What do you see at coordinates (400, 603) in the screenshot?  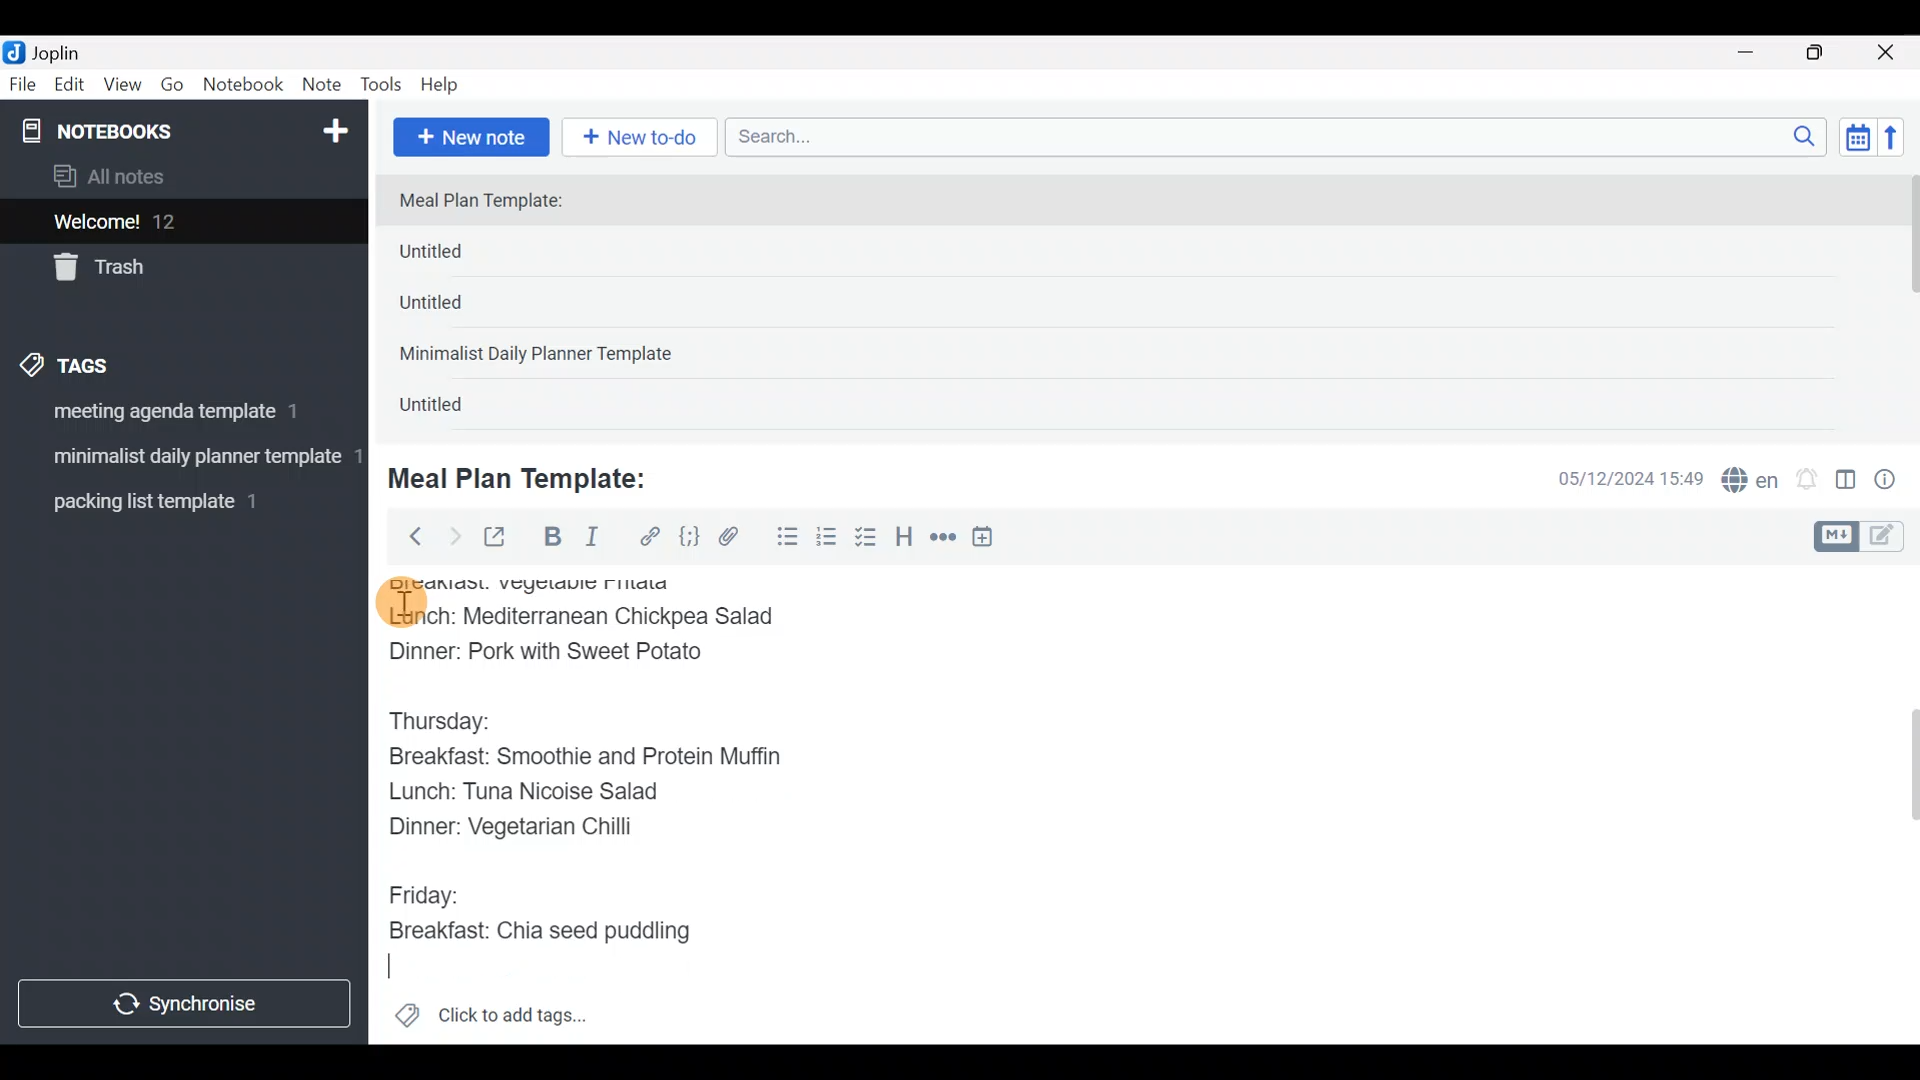 I see `cursor` at bounding box center [400, 603].